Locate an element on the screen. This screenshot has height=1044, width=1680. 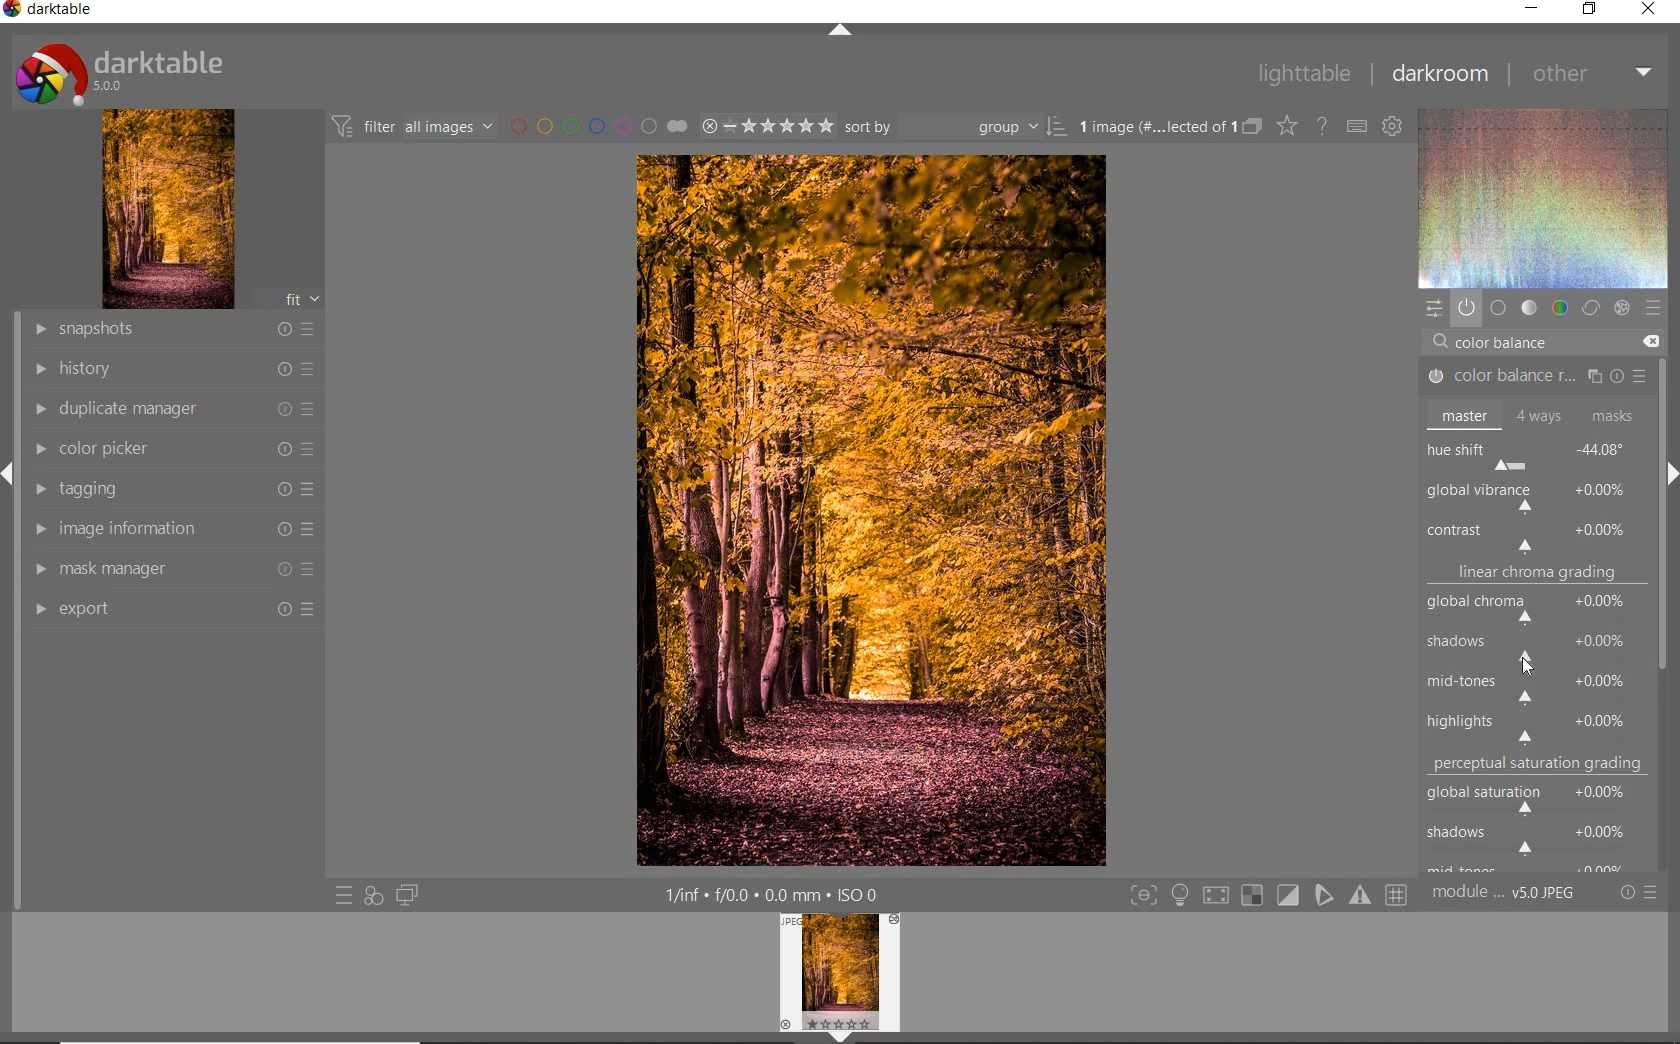
lighttable is located at coordinates (1304, 75).